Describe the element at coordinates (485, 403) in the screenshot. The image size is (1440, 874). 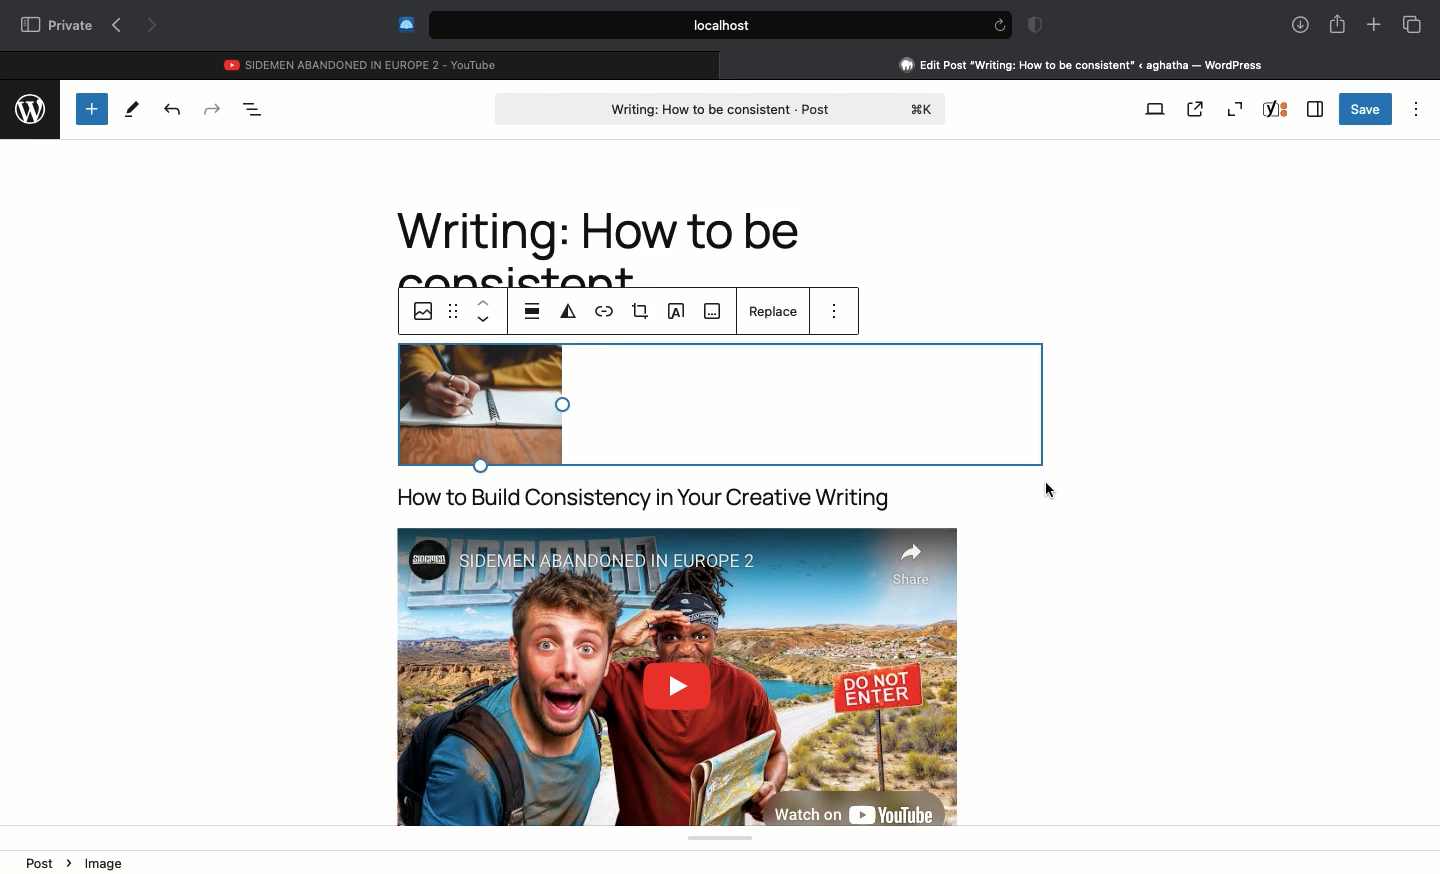
I see `image` at that location.